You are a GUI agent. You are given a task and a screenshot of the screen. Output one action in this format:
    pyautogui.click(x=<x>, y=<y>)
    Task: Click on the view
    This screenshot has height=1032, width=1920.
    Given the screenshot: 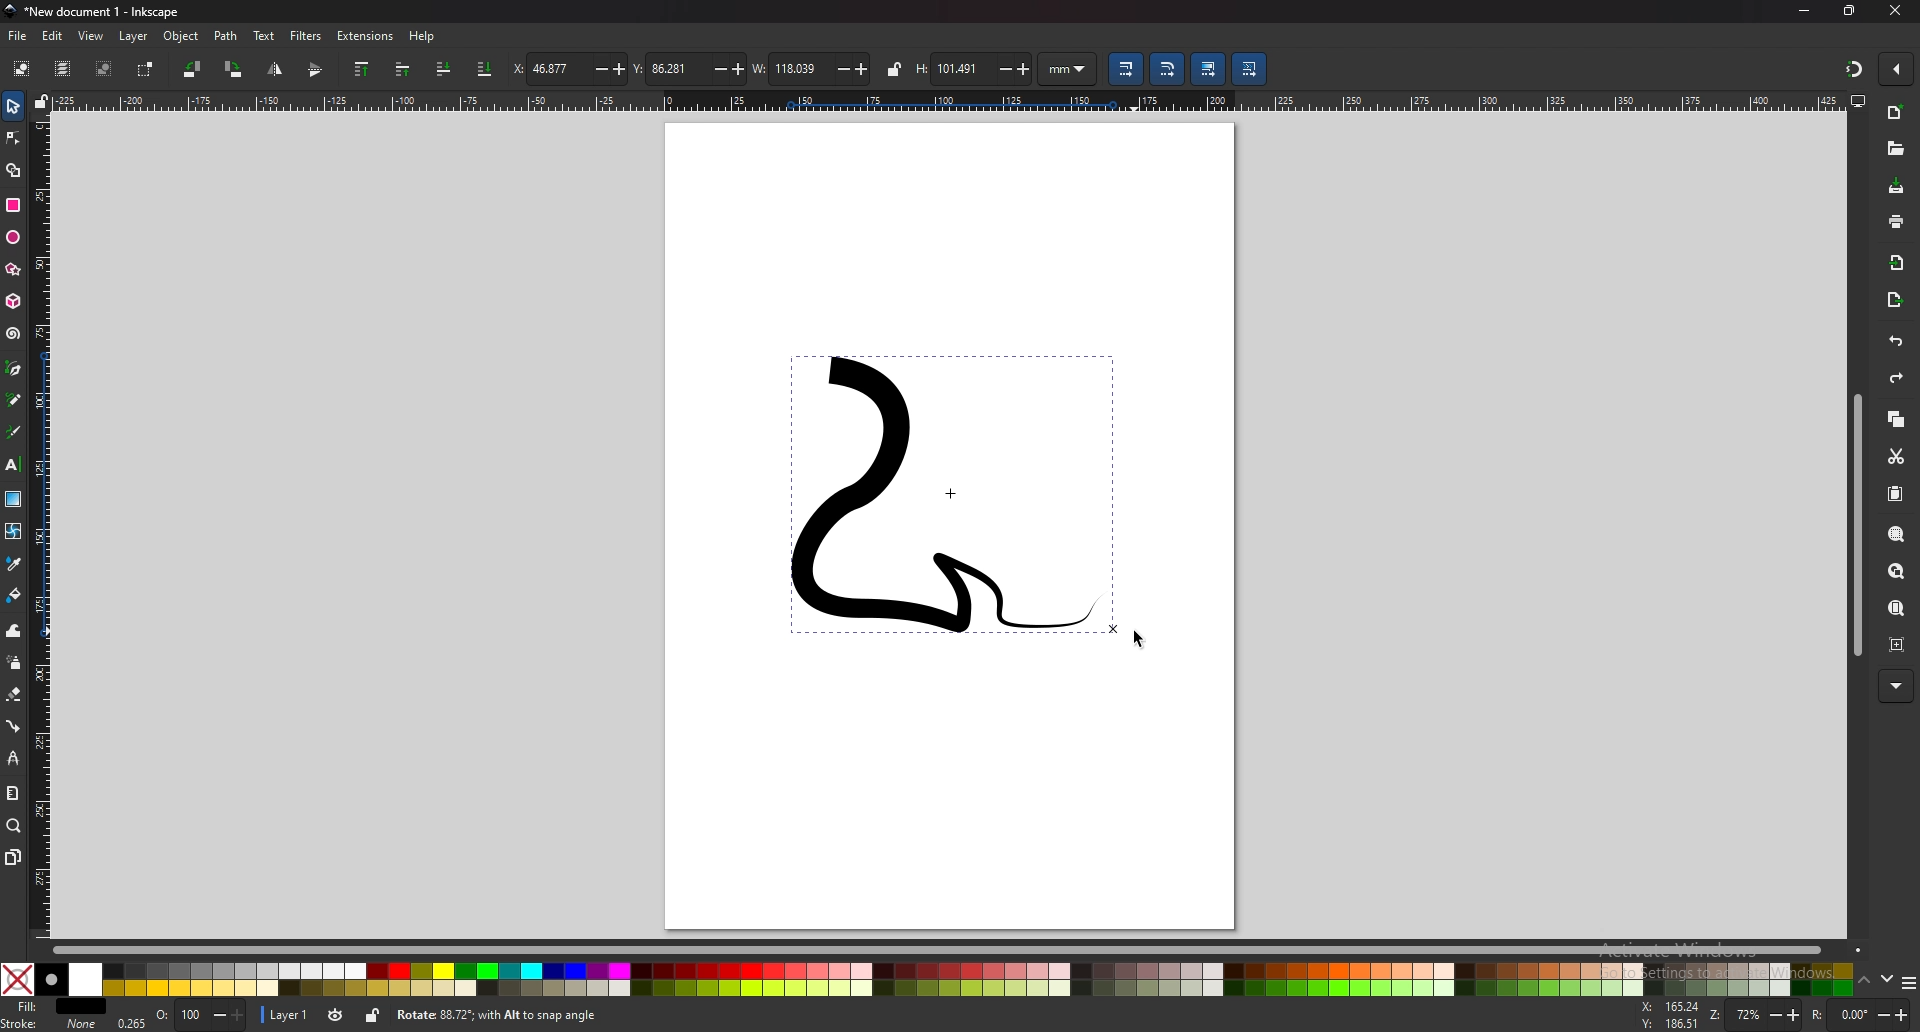 What is the action you would take?
    pyautogui.click(x=89, y=37)
    